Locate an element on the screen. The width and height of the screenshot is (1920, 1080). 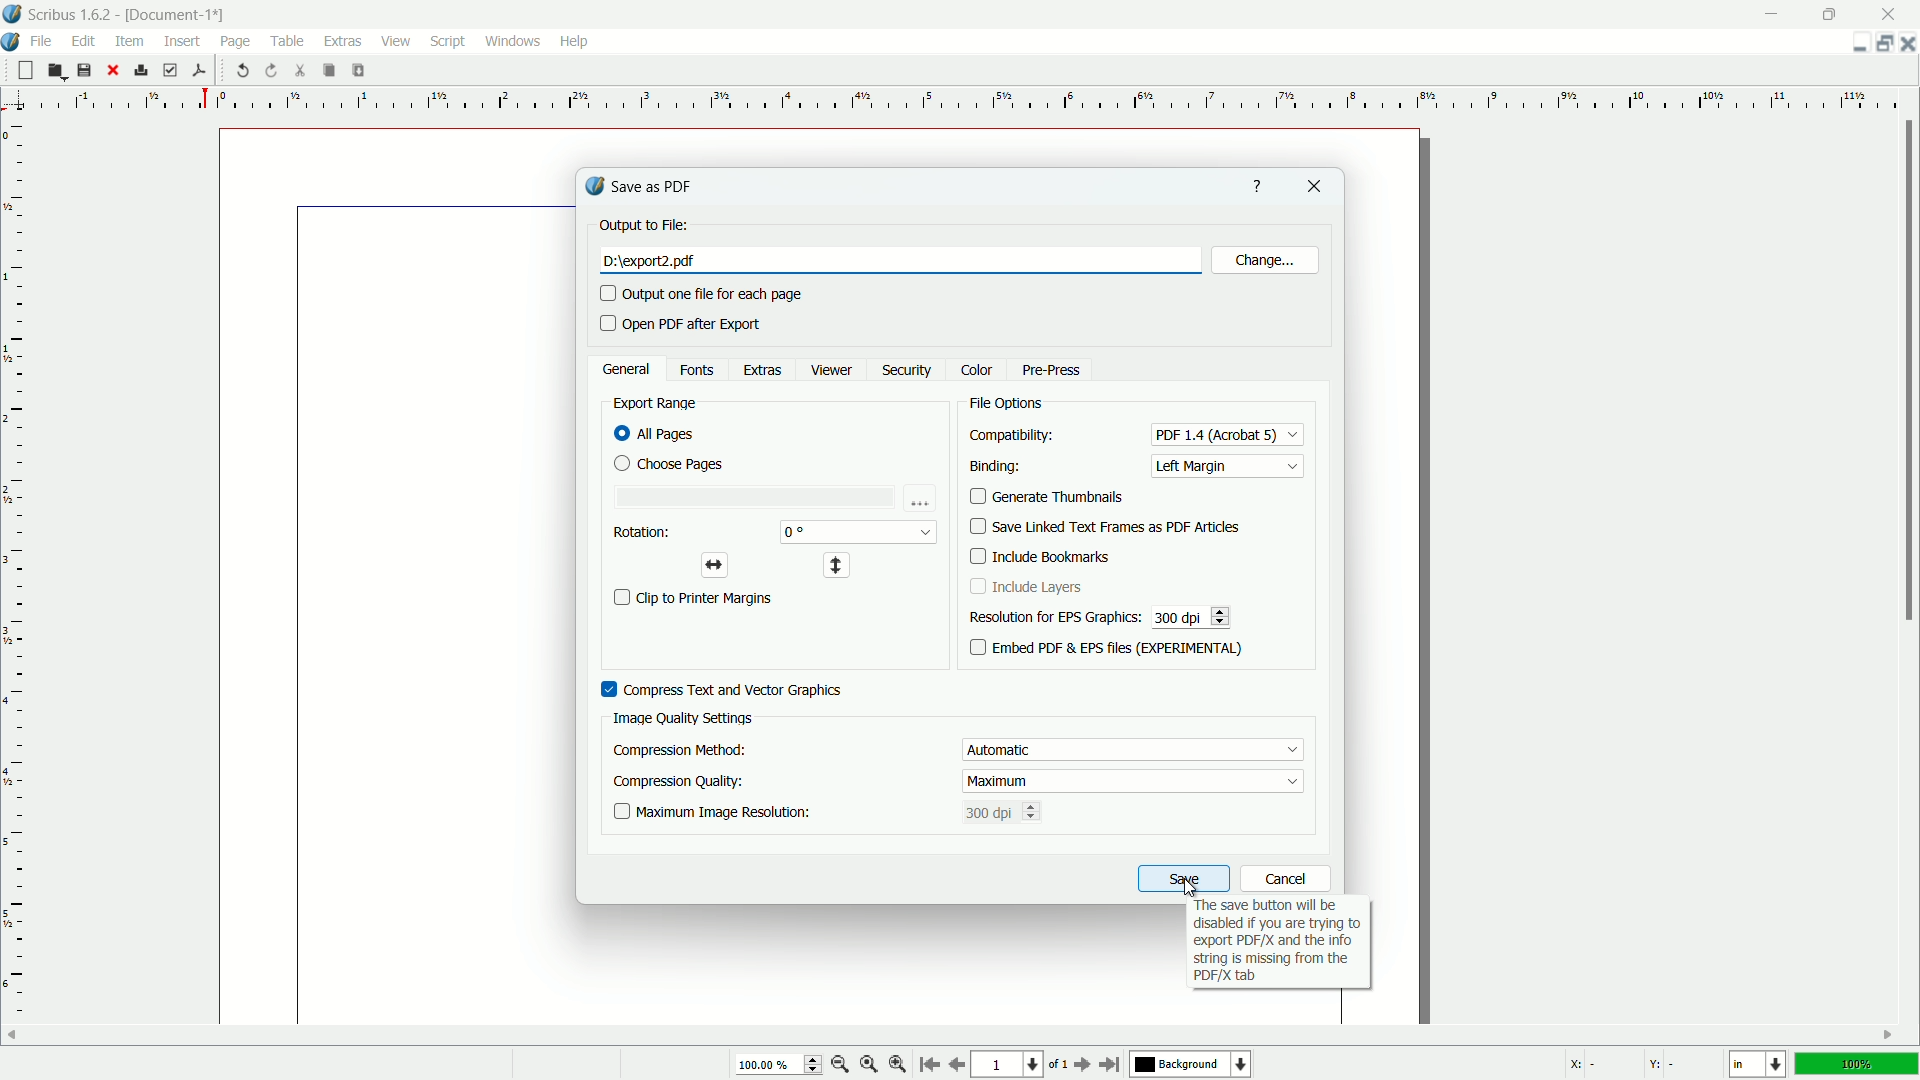
compression quality is located at coordinates (677, 781).